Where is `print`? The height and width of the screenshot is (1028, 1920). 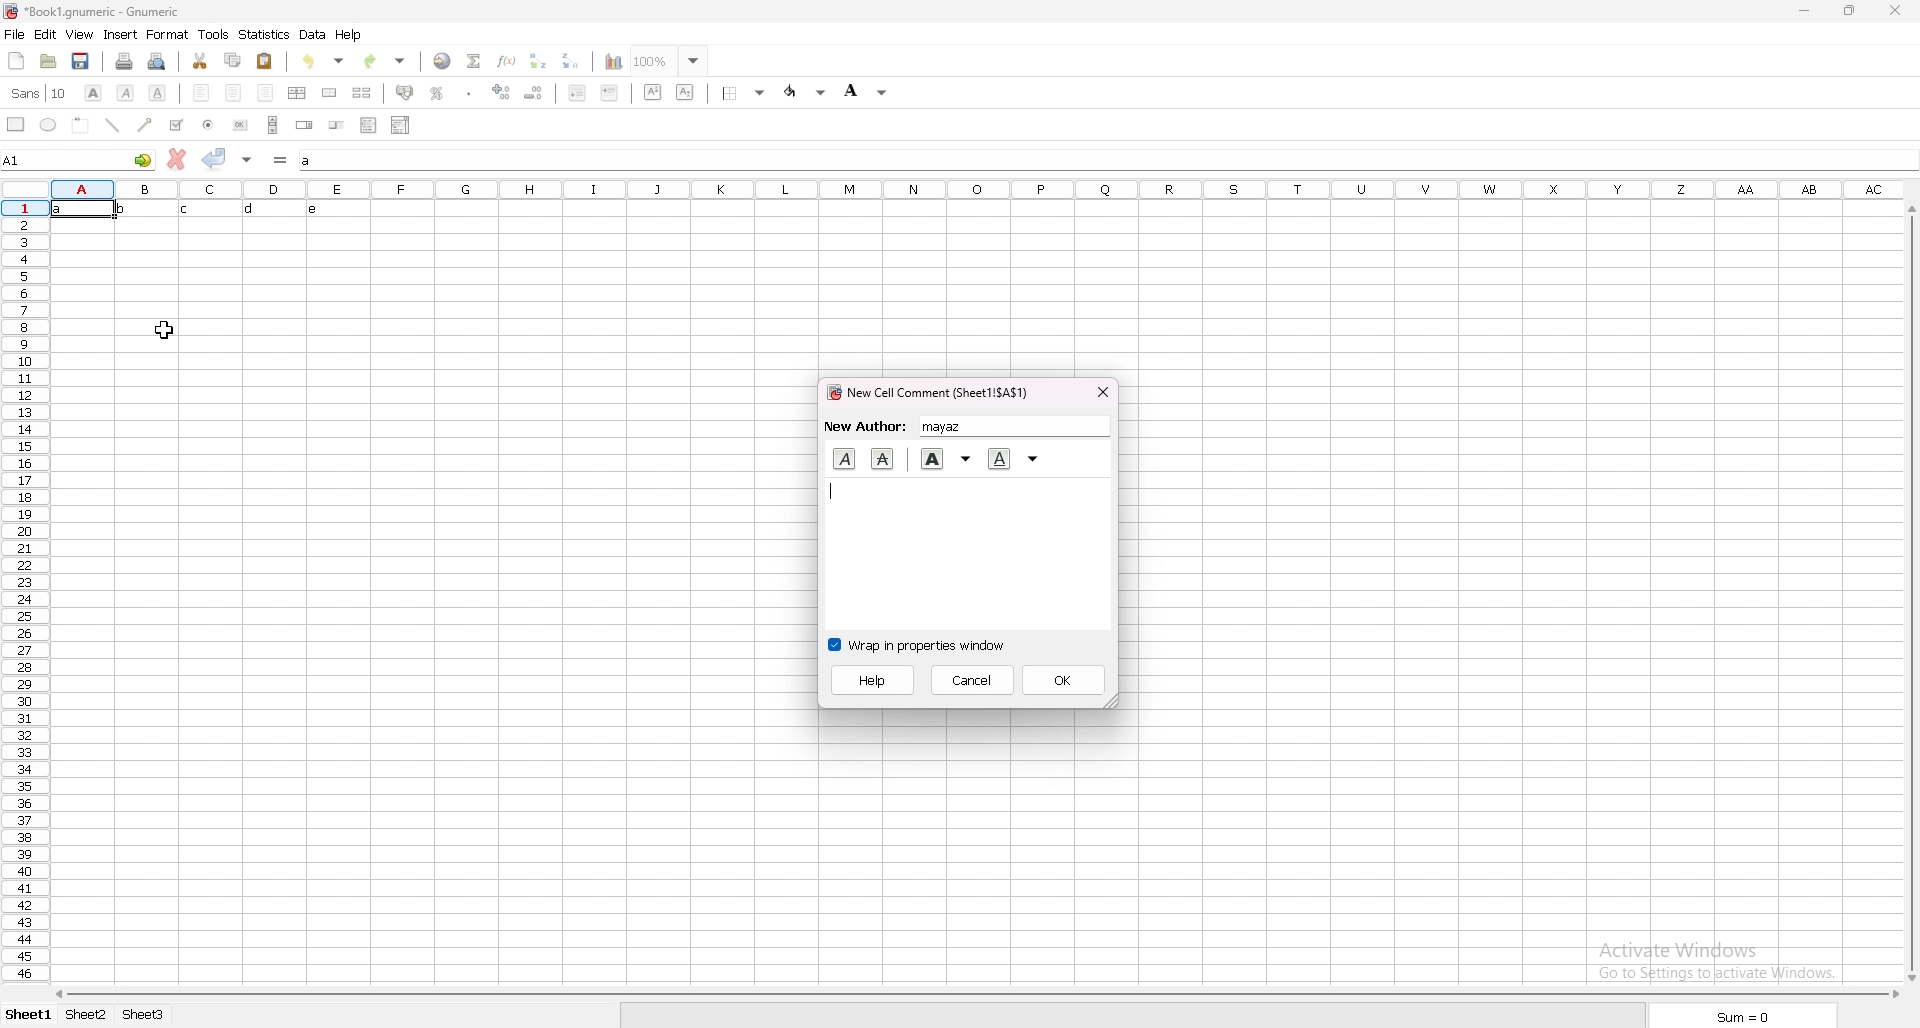 print is located at coordinates (124, 61).